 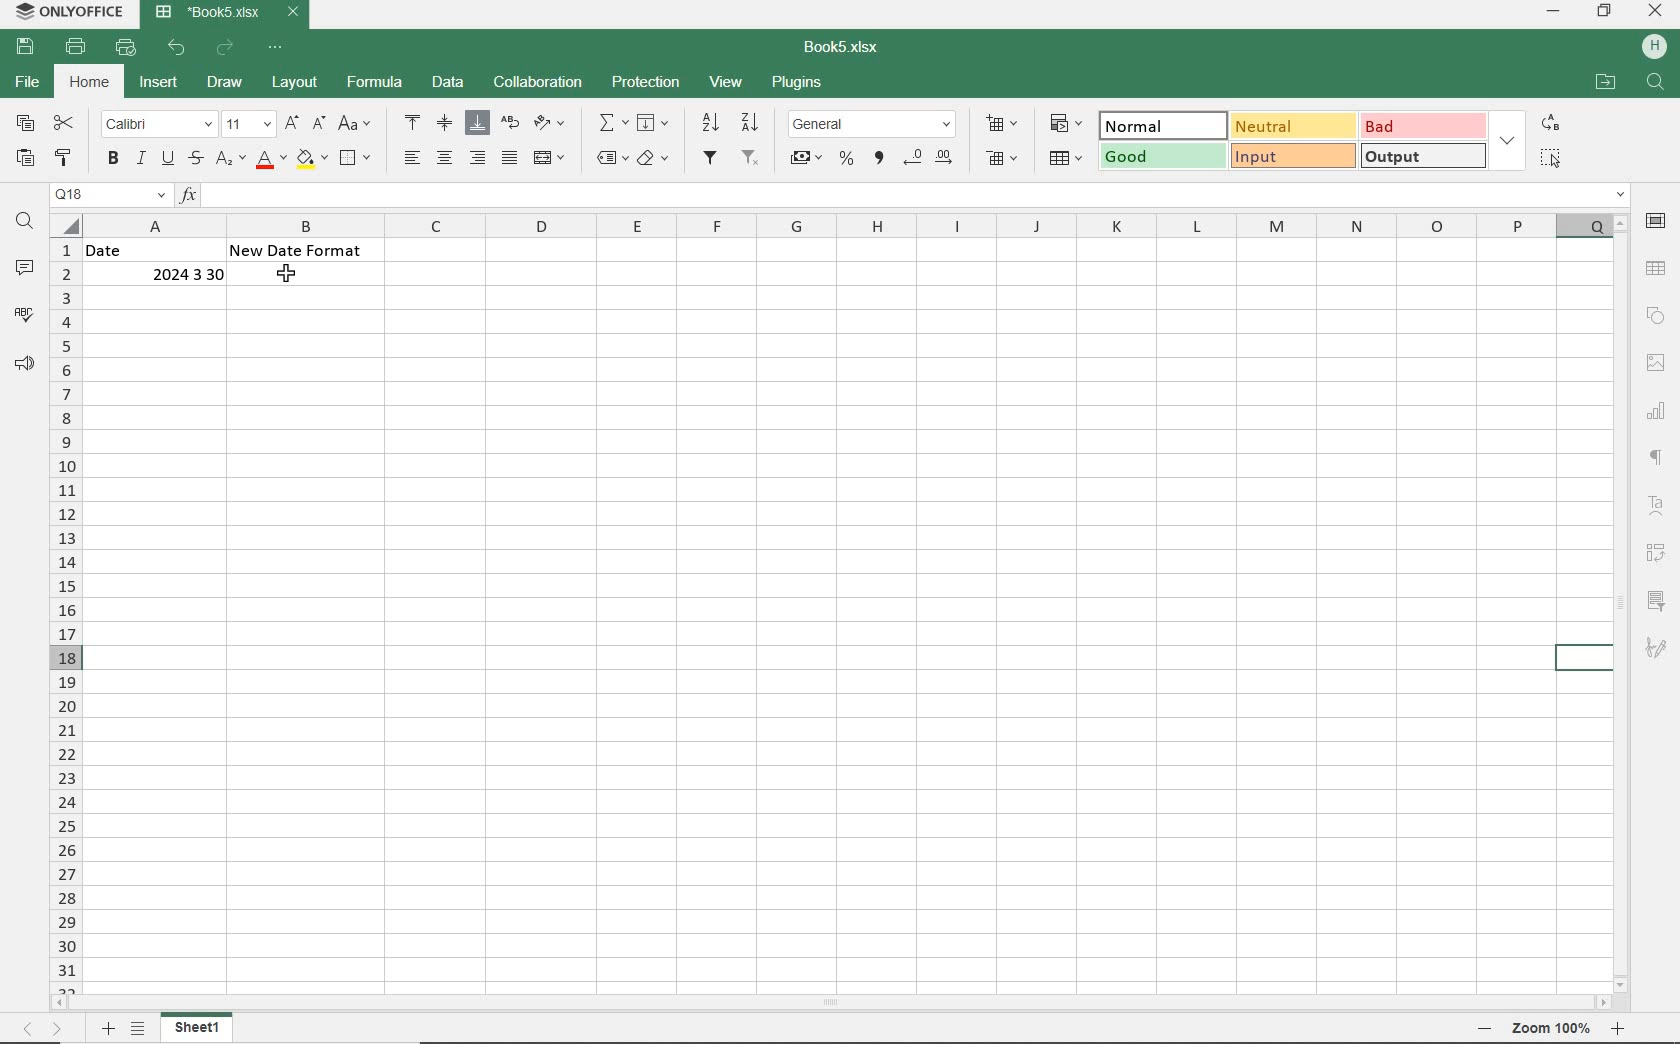 What do you see at coordinates (173, 274) in the screenshot?
I see `2024 3 30` at bounding box center [173, 274].